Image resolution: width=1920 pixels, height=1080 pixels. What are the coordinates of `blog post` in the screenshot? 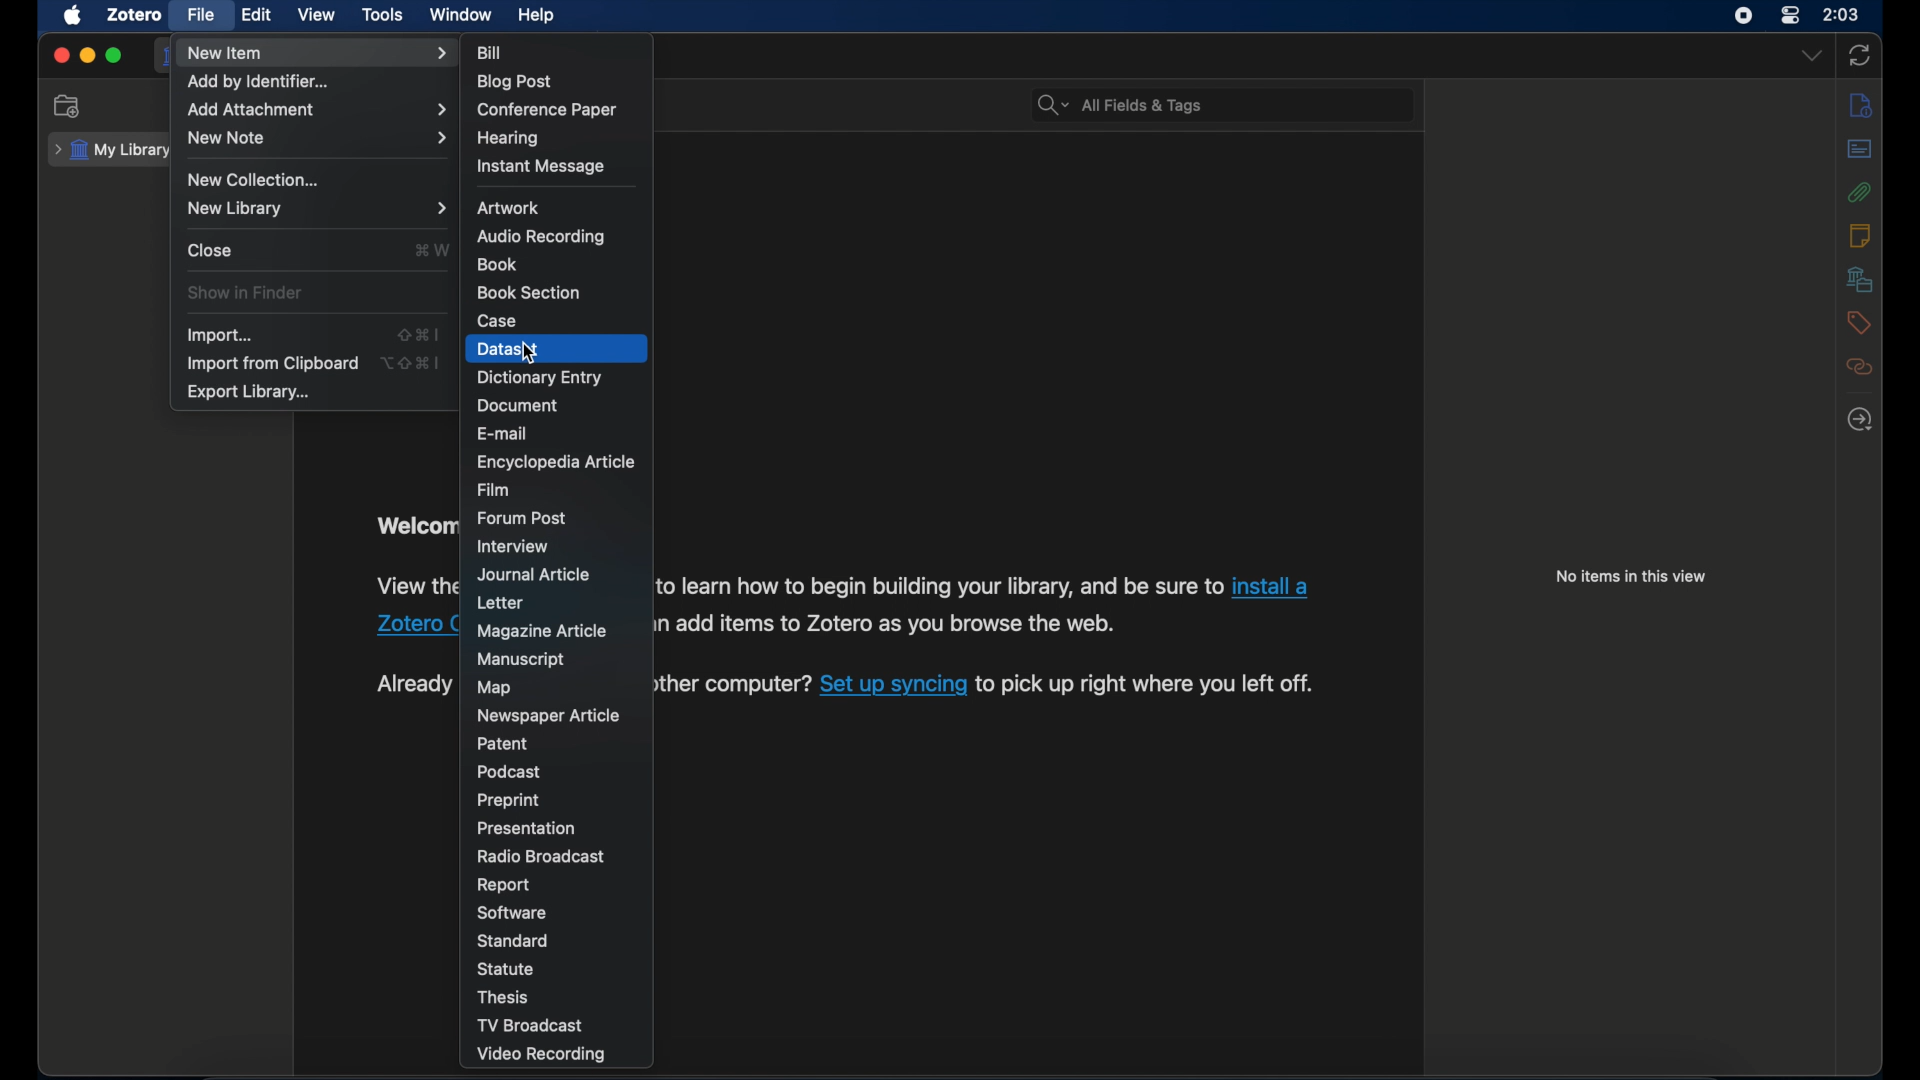 It's located at (514, 82).